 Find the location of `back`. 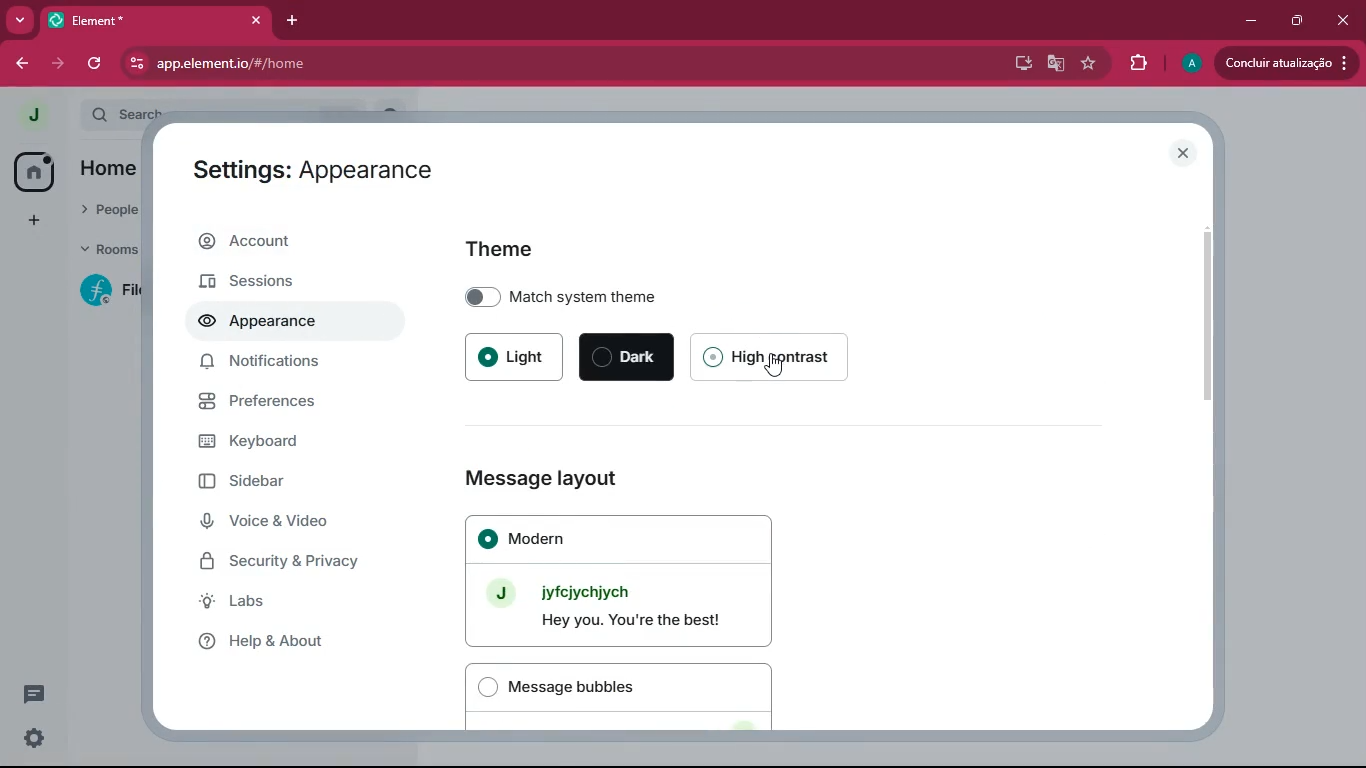

back is located at coordinates (15, 64).